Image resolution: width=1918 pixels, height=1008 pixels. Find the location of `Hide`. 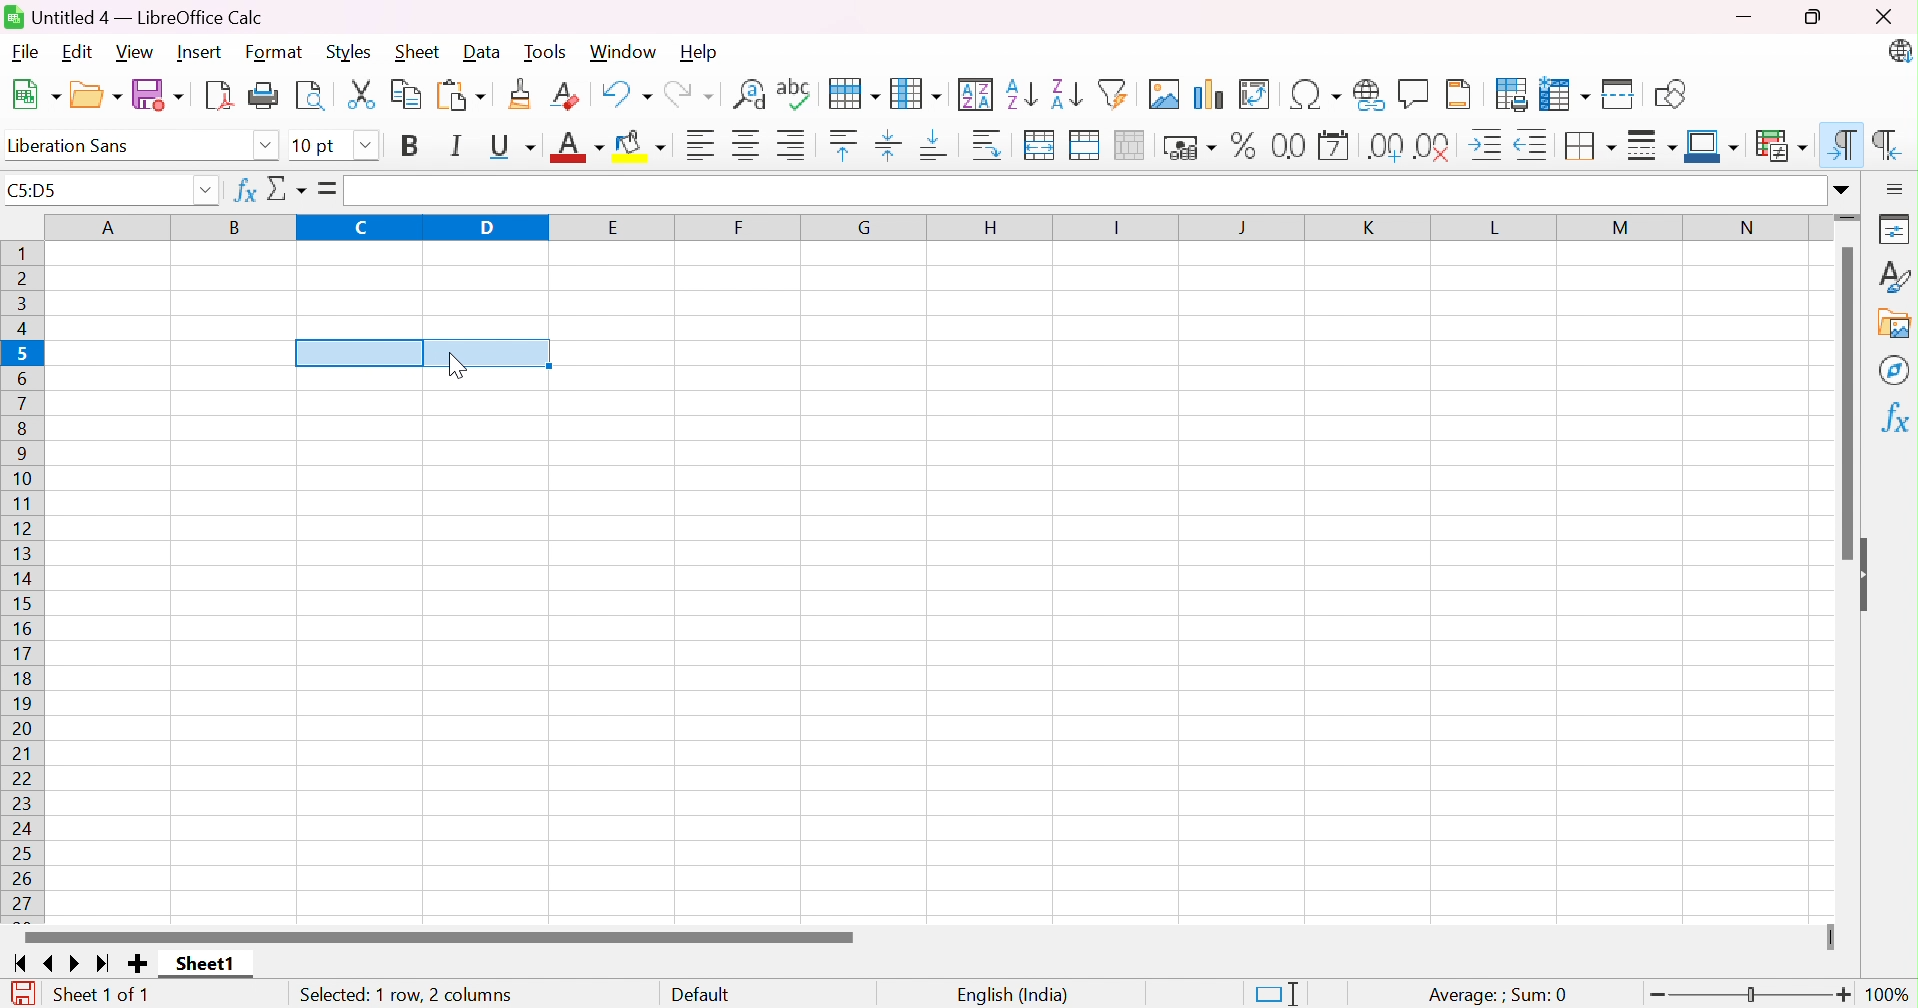

Hide is located at coordinates (1870, 575).